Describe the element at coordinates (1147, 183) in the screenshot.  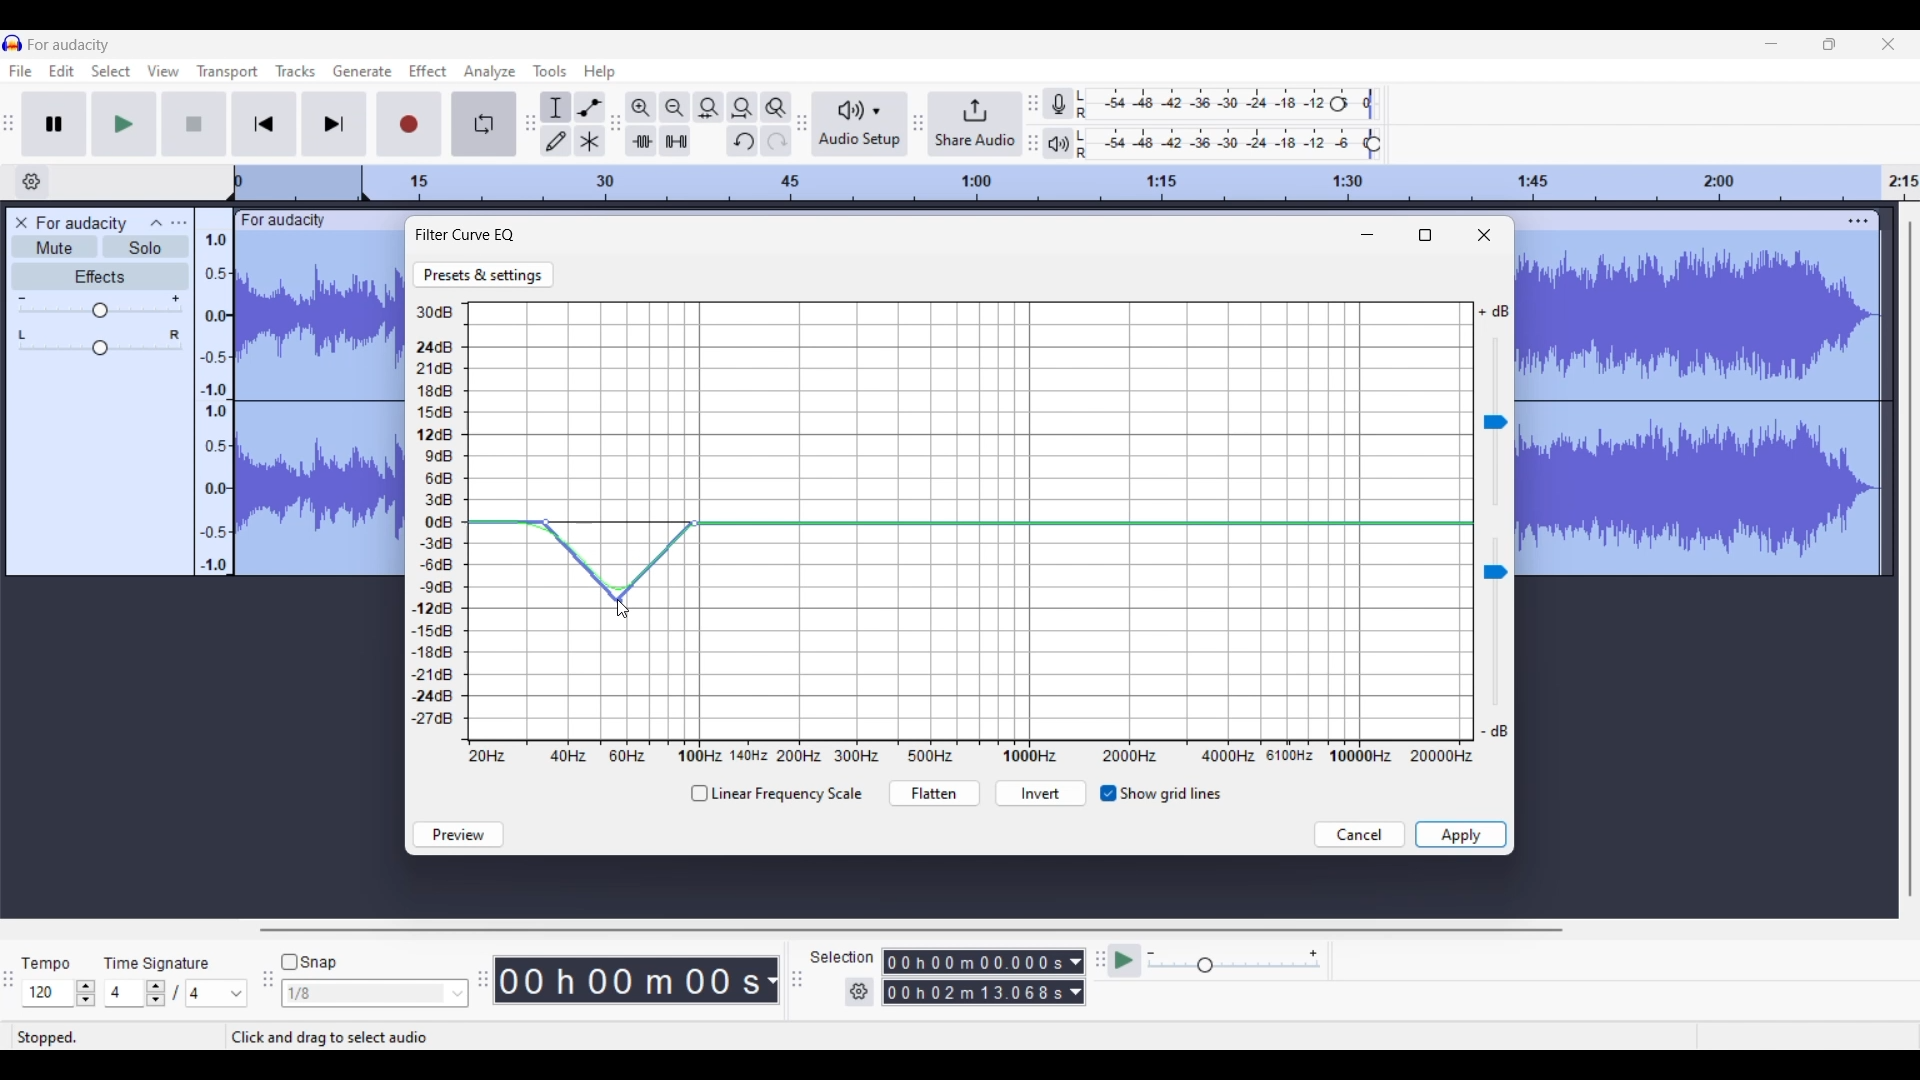
I see `Scale to track length of audio` at that location.